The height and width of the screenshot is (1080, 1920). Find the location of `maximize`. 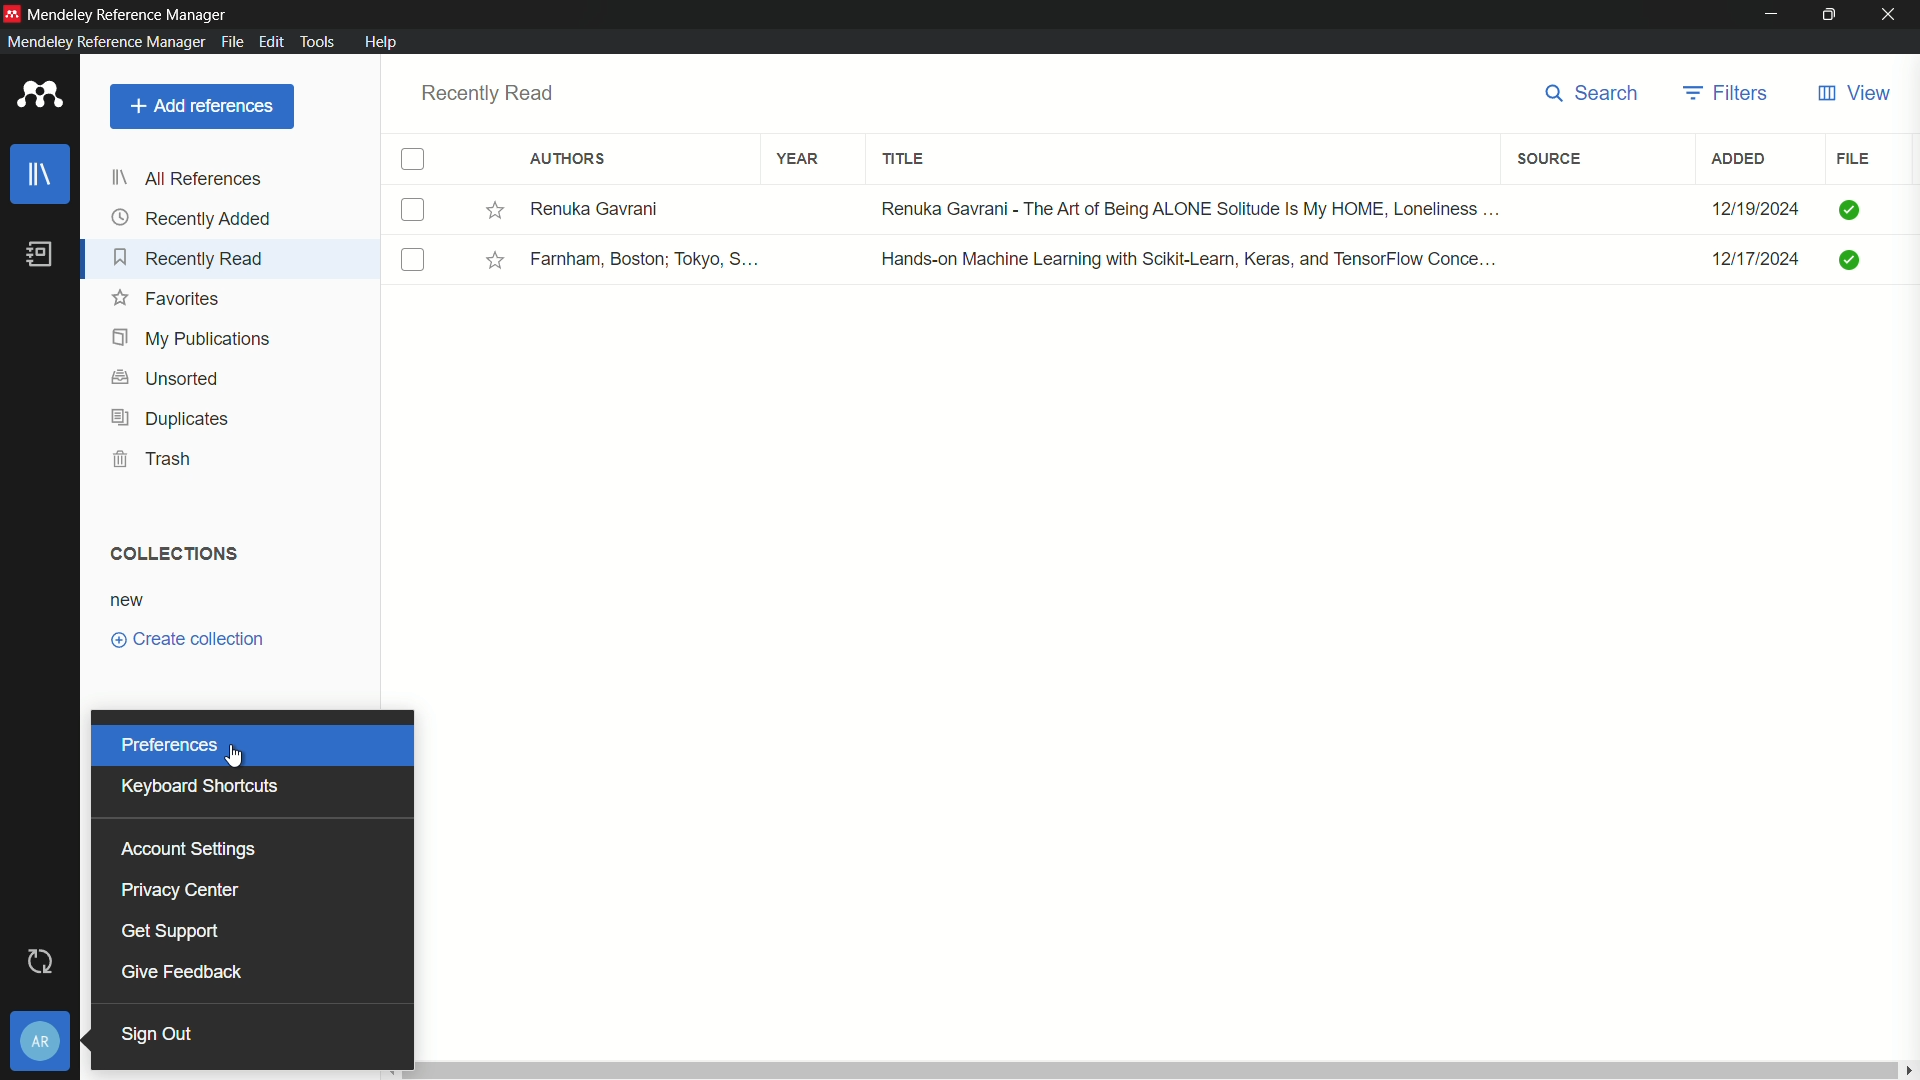

maximize is located at coordinates (1831, 15).